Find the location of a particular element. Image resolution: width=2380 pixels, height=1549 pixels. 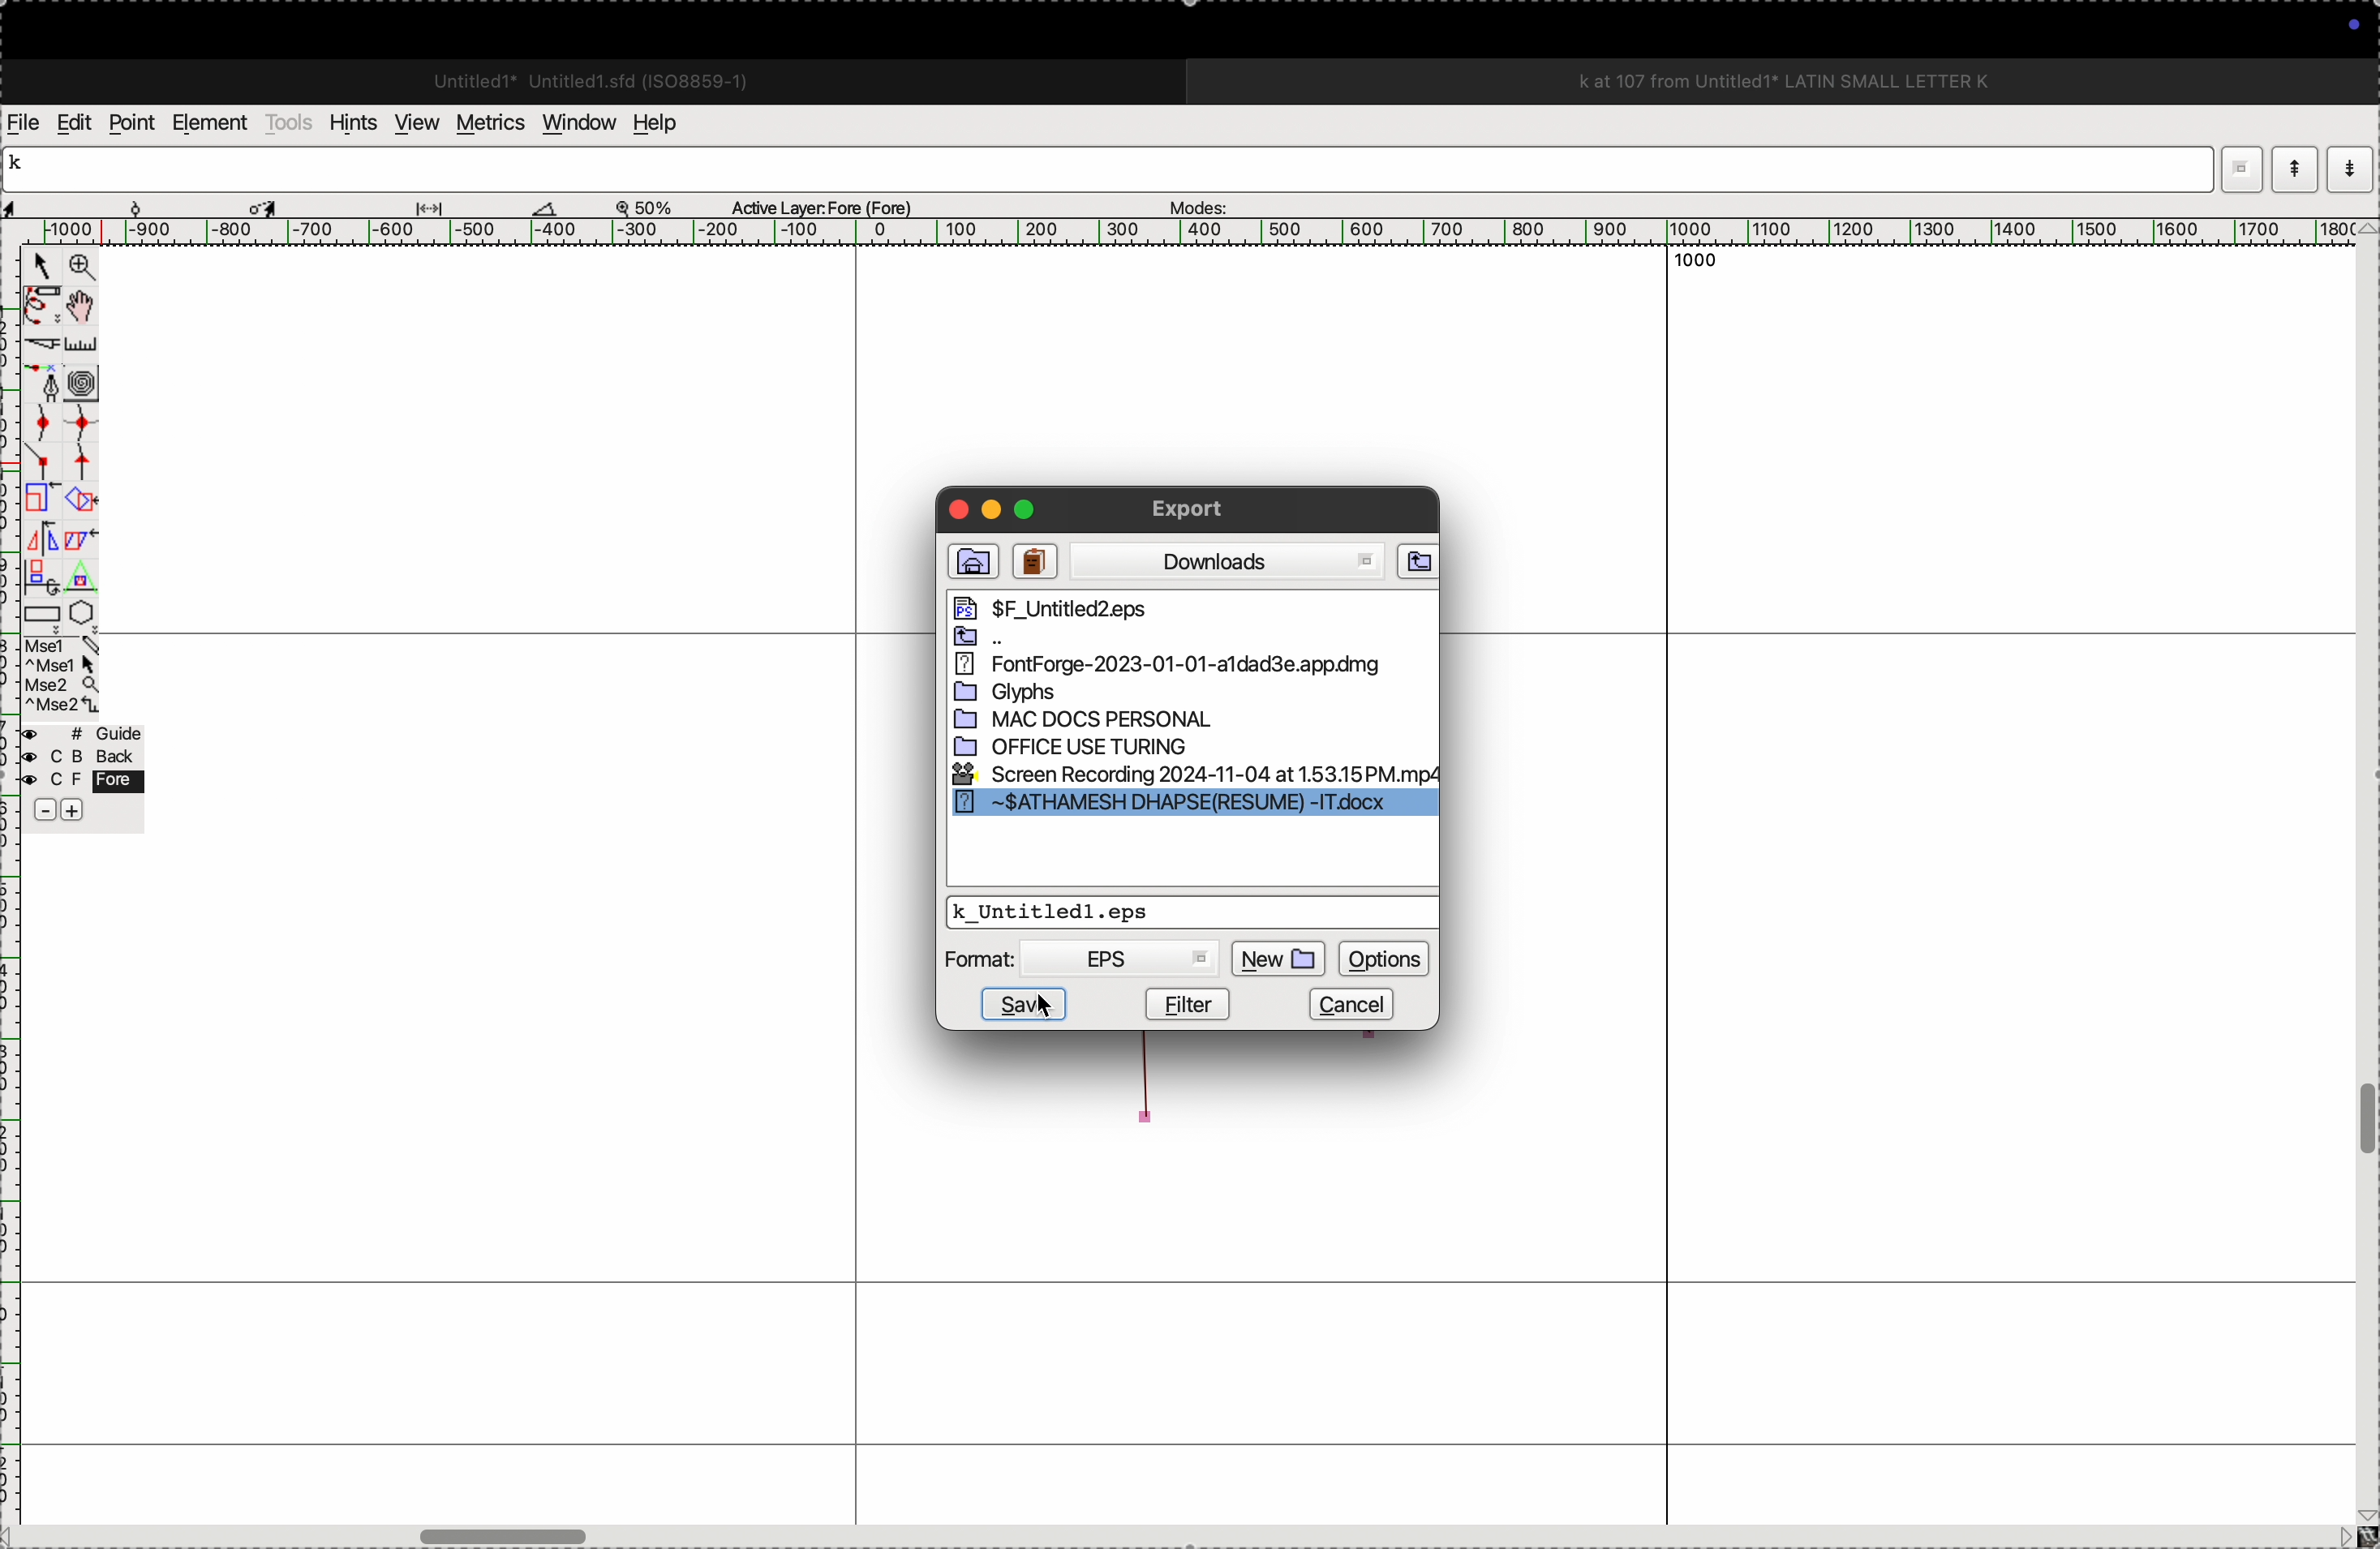

maximize is located at coordinates (1024, 507).